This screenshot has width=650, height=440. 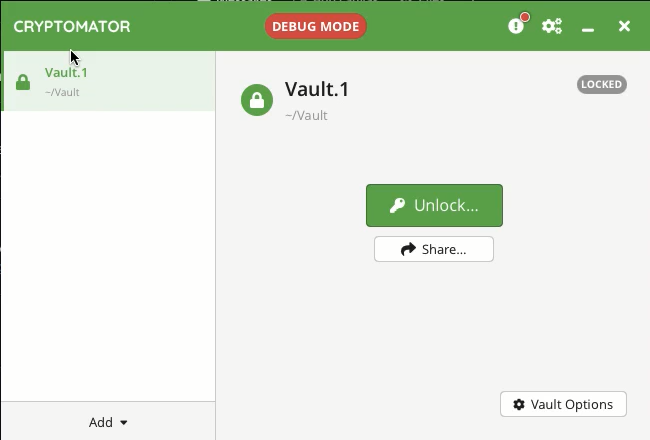 What do you see at coordinates (436, 249) in the screenshot?
I see `Share.` at bounding box center [436, 249].